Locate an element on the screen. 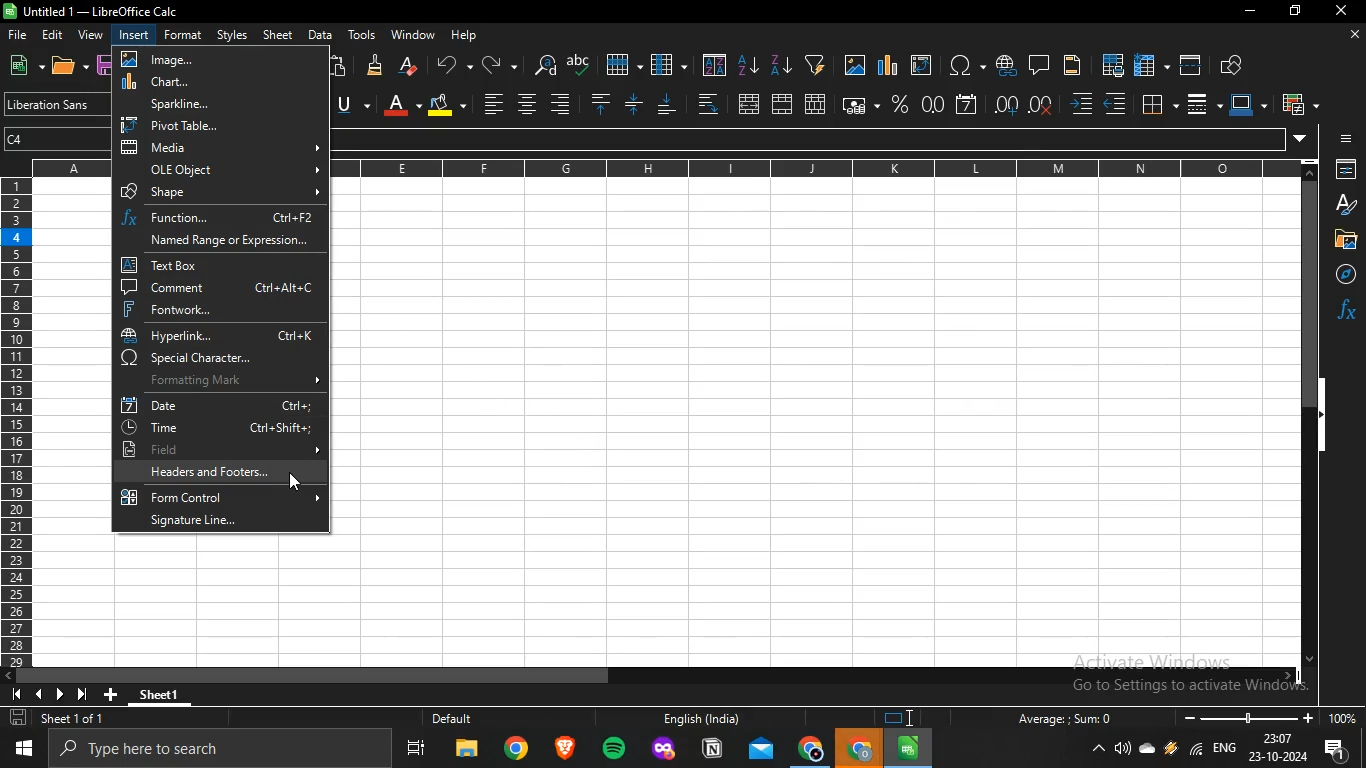 This screenshot has height=768, width=1366. file explorer is located at coordinates (467, 752).